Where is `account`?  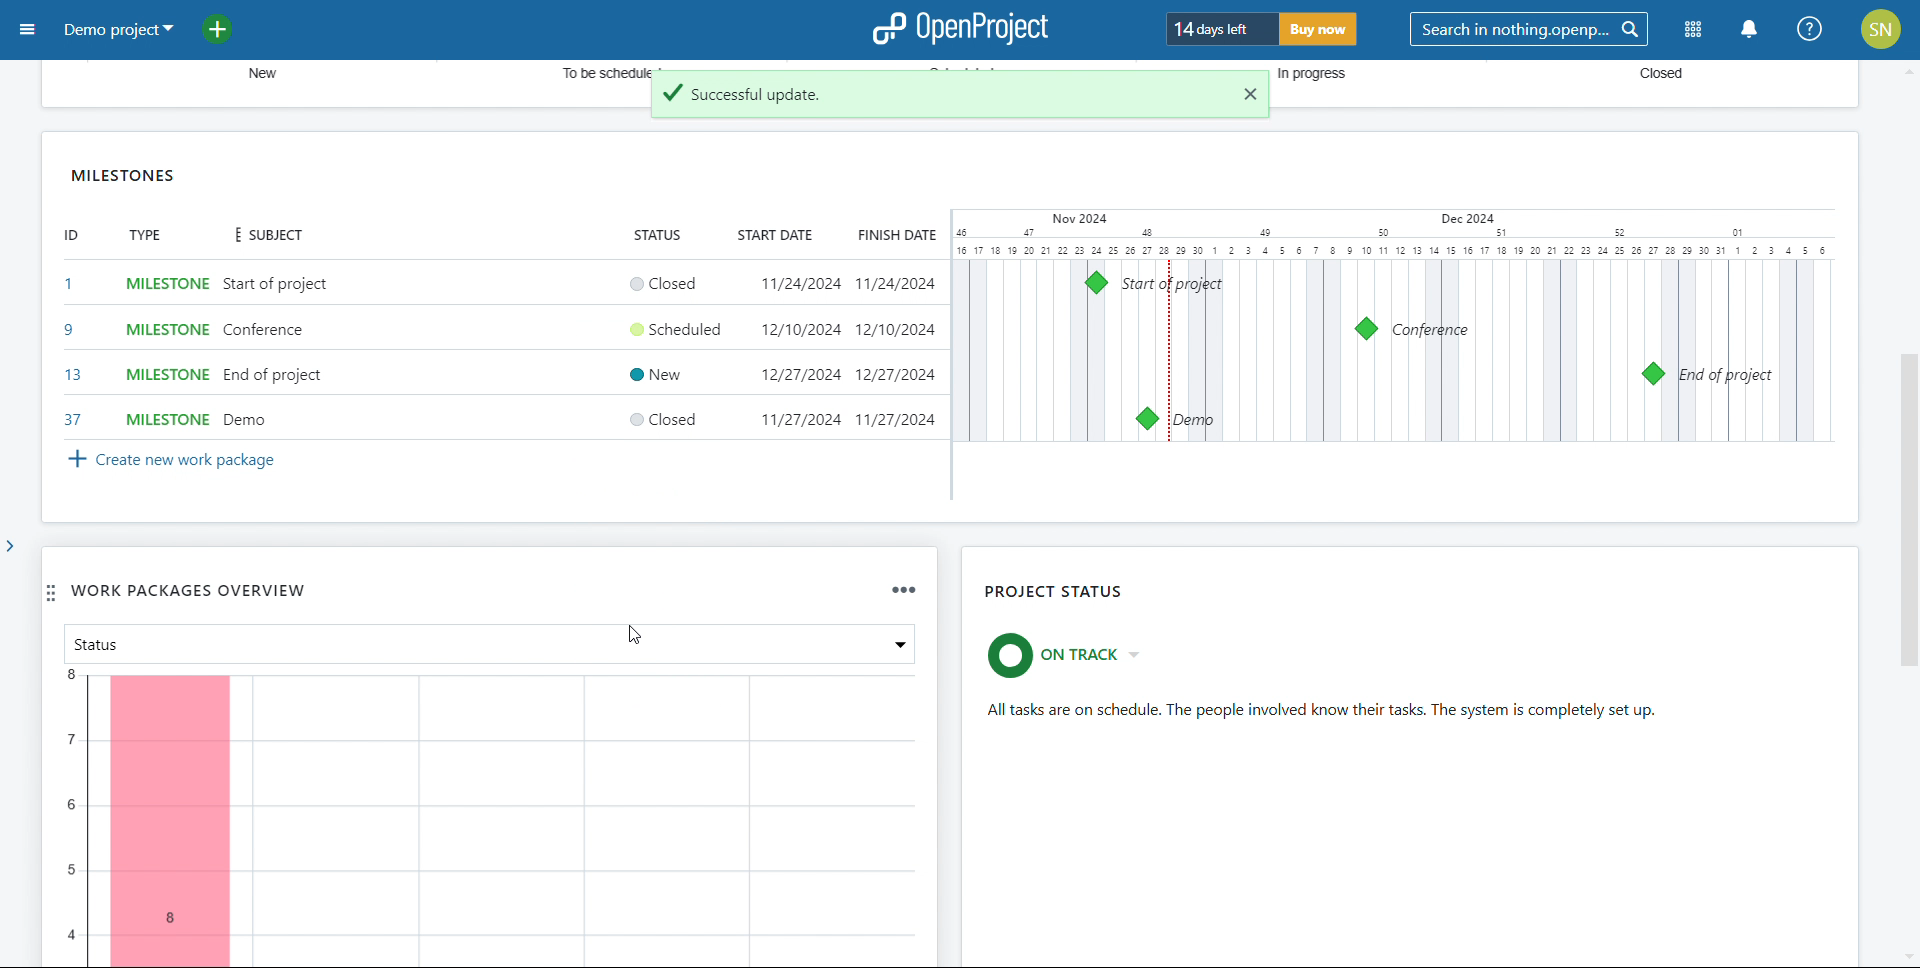
account is located at coordinates (1881, 29).